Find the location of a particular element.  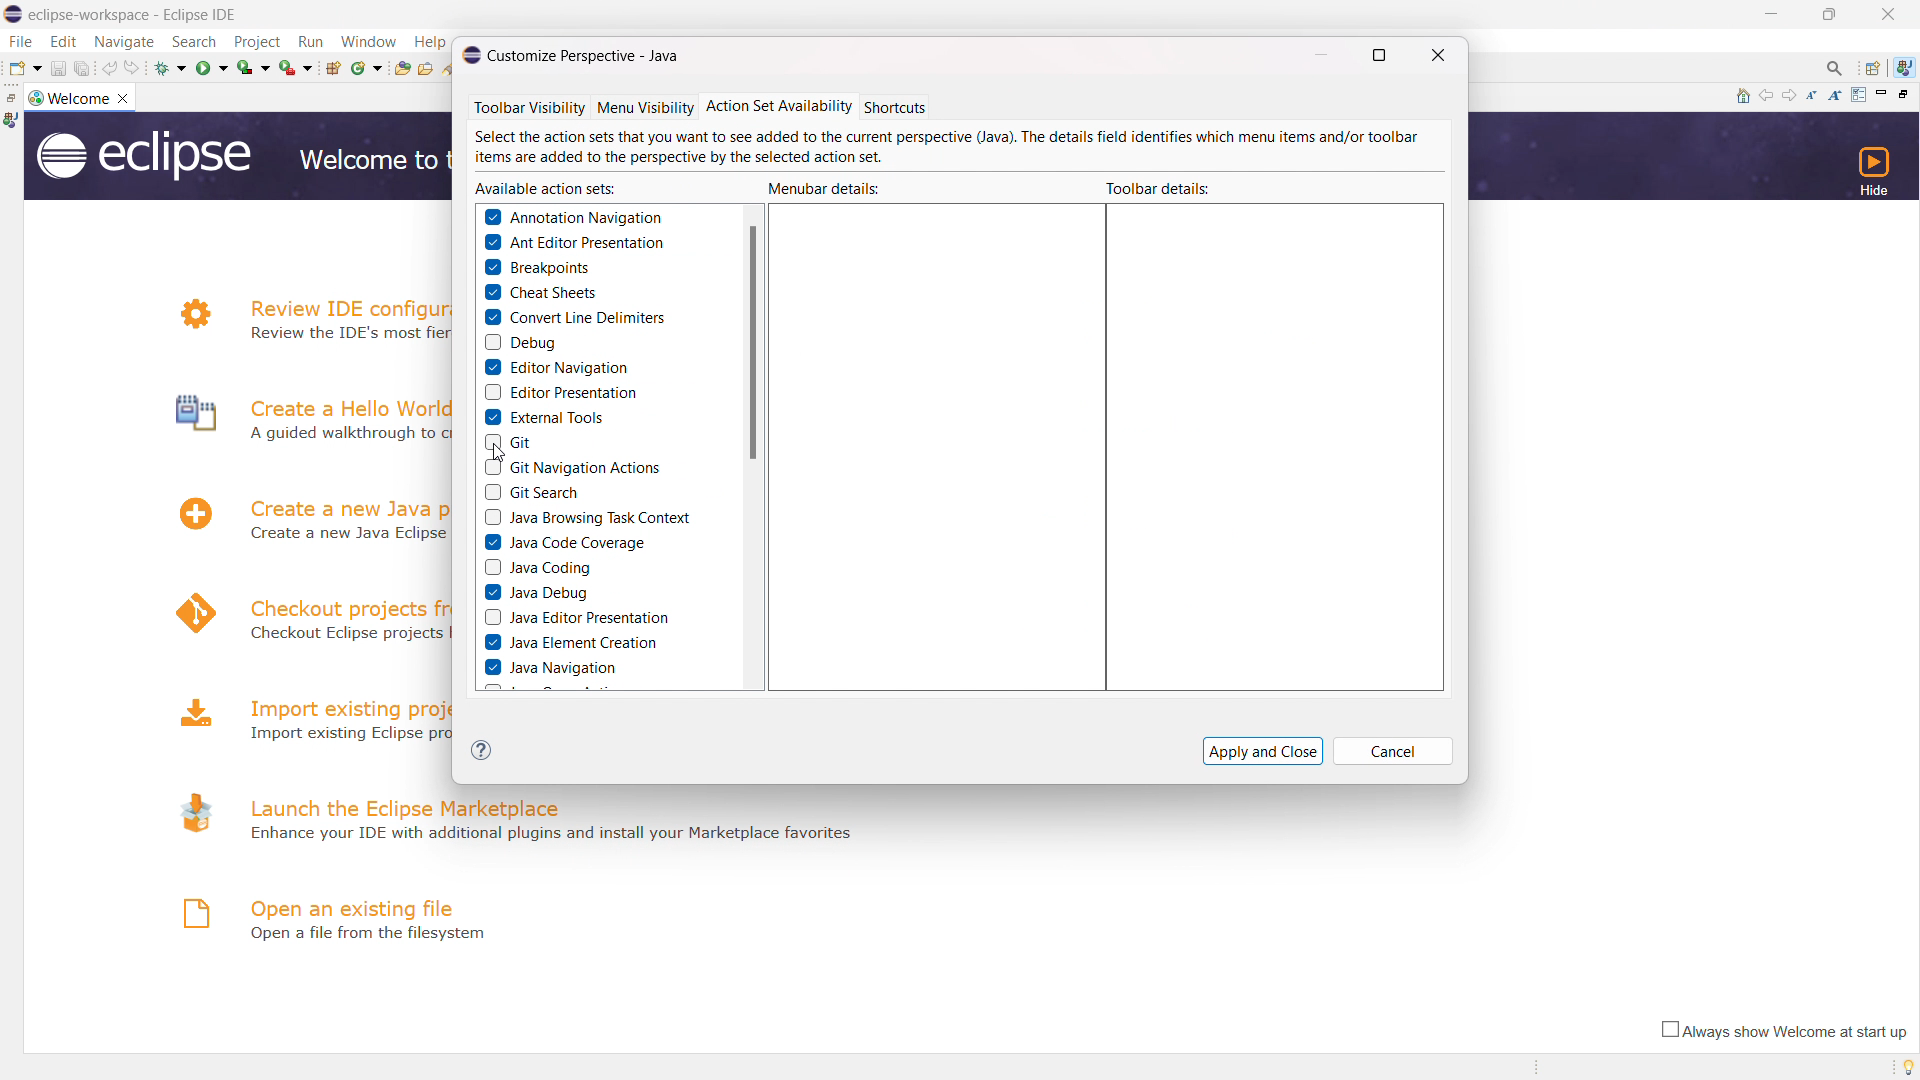

navigate to next topic is located at coordinates (1791, 96).